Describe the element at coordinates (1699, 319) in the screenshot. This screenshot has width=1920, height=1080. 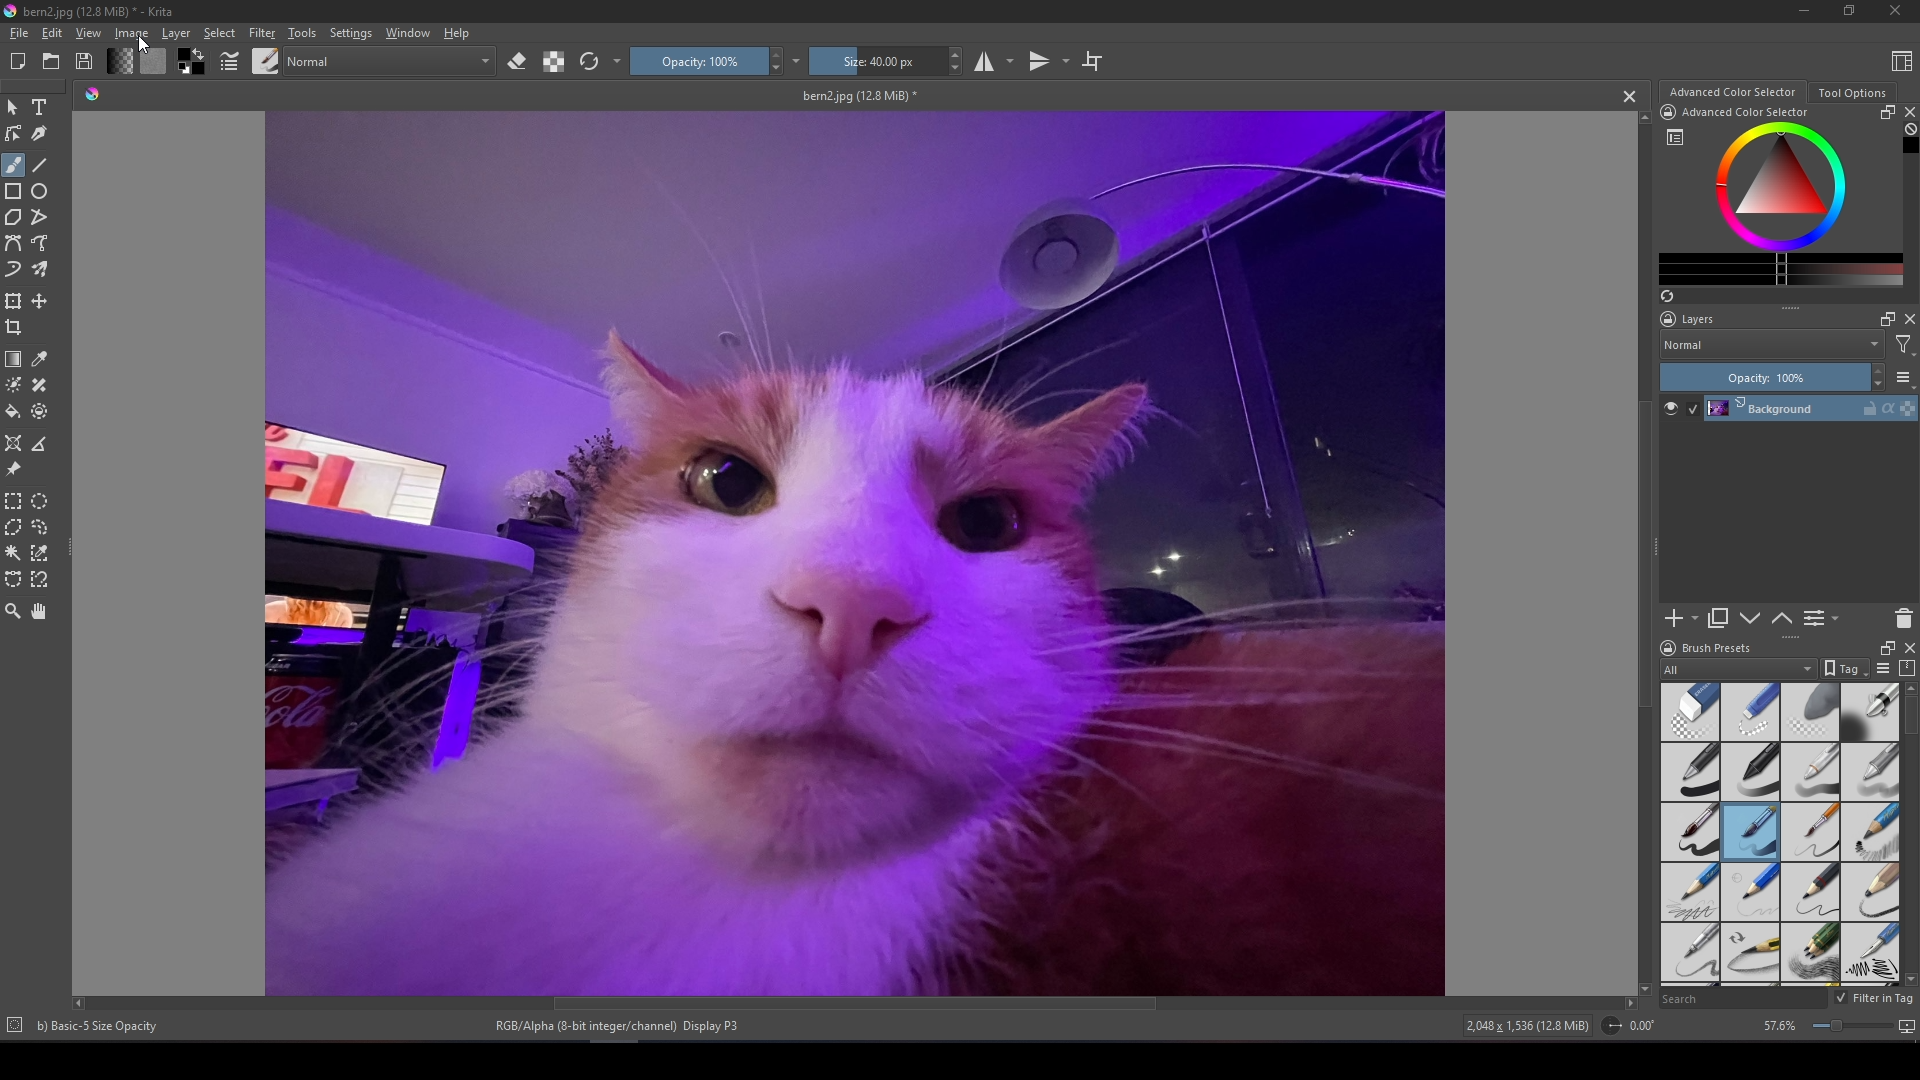
I see `Layers` at that location.